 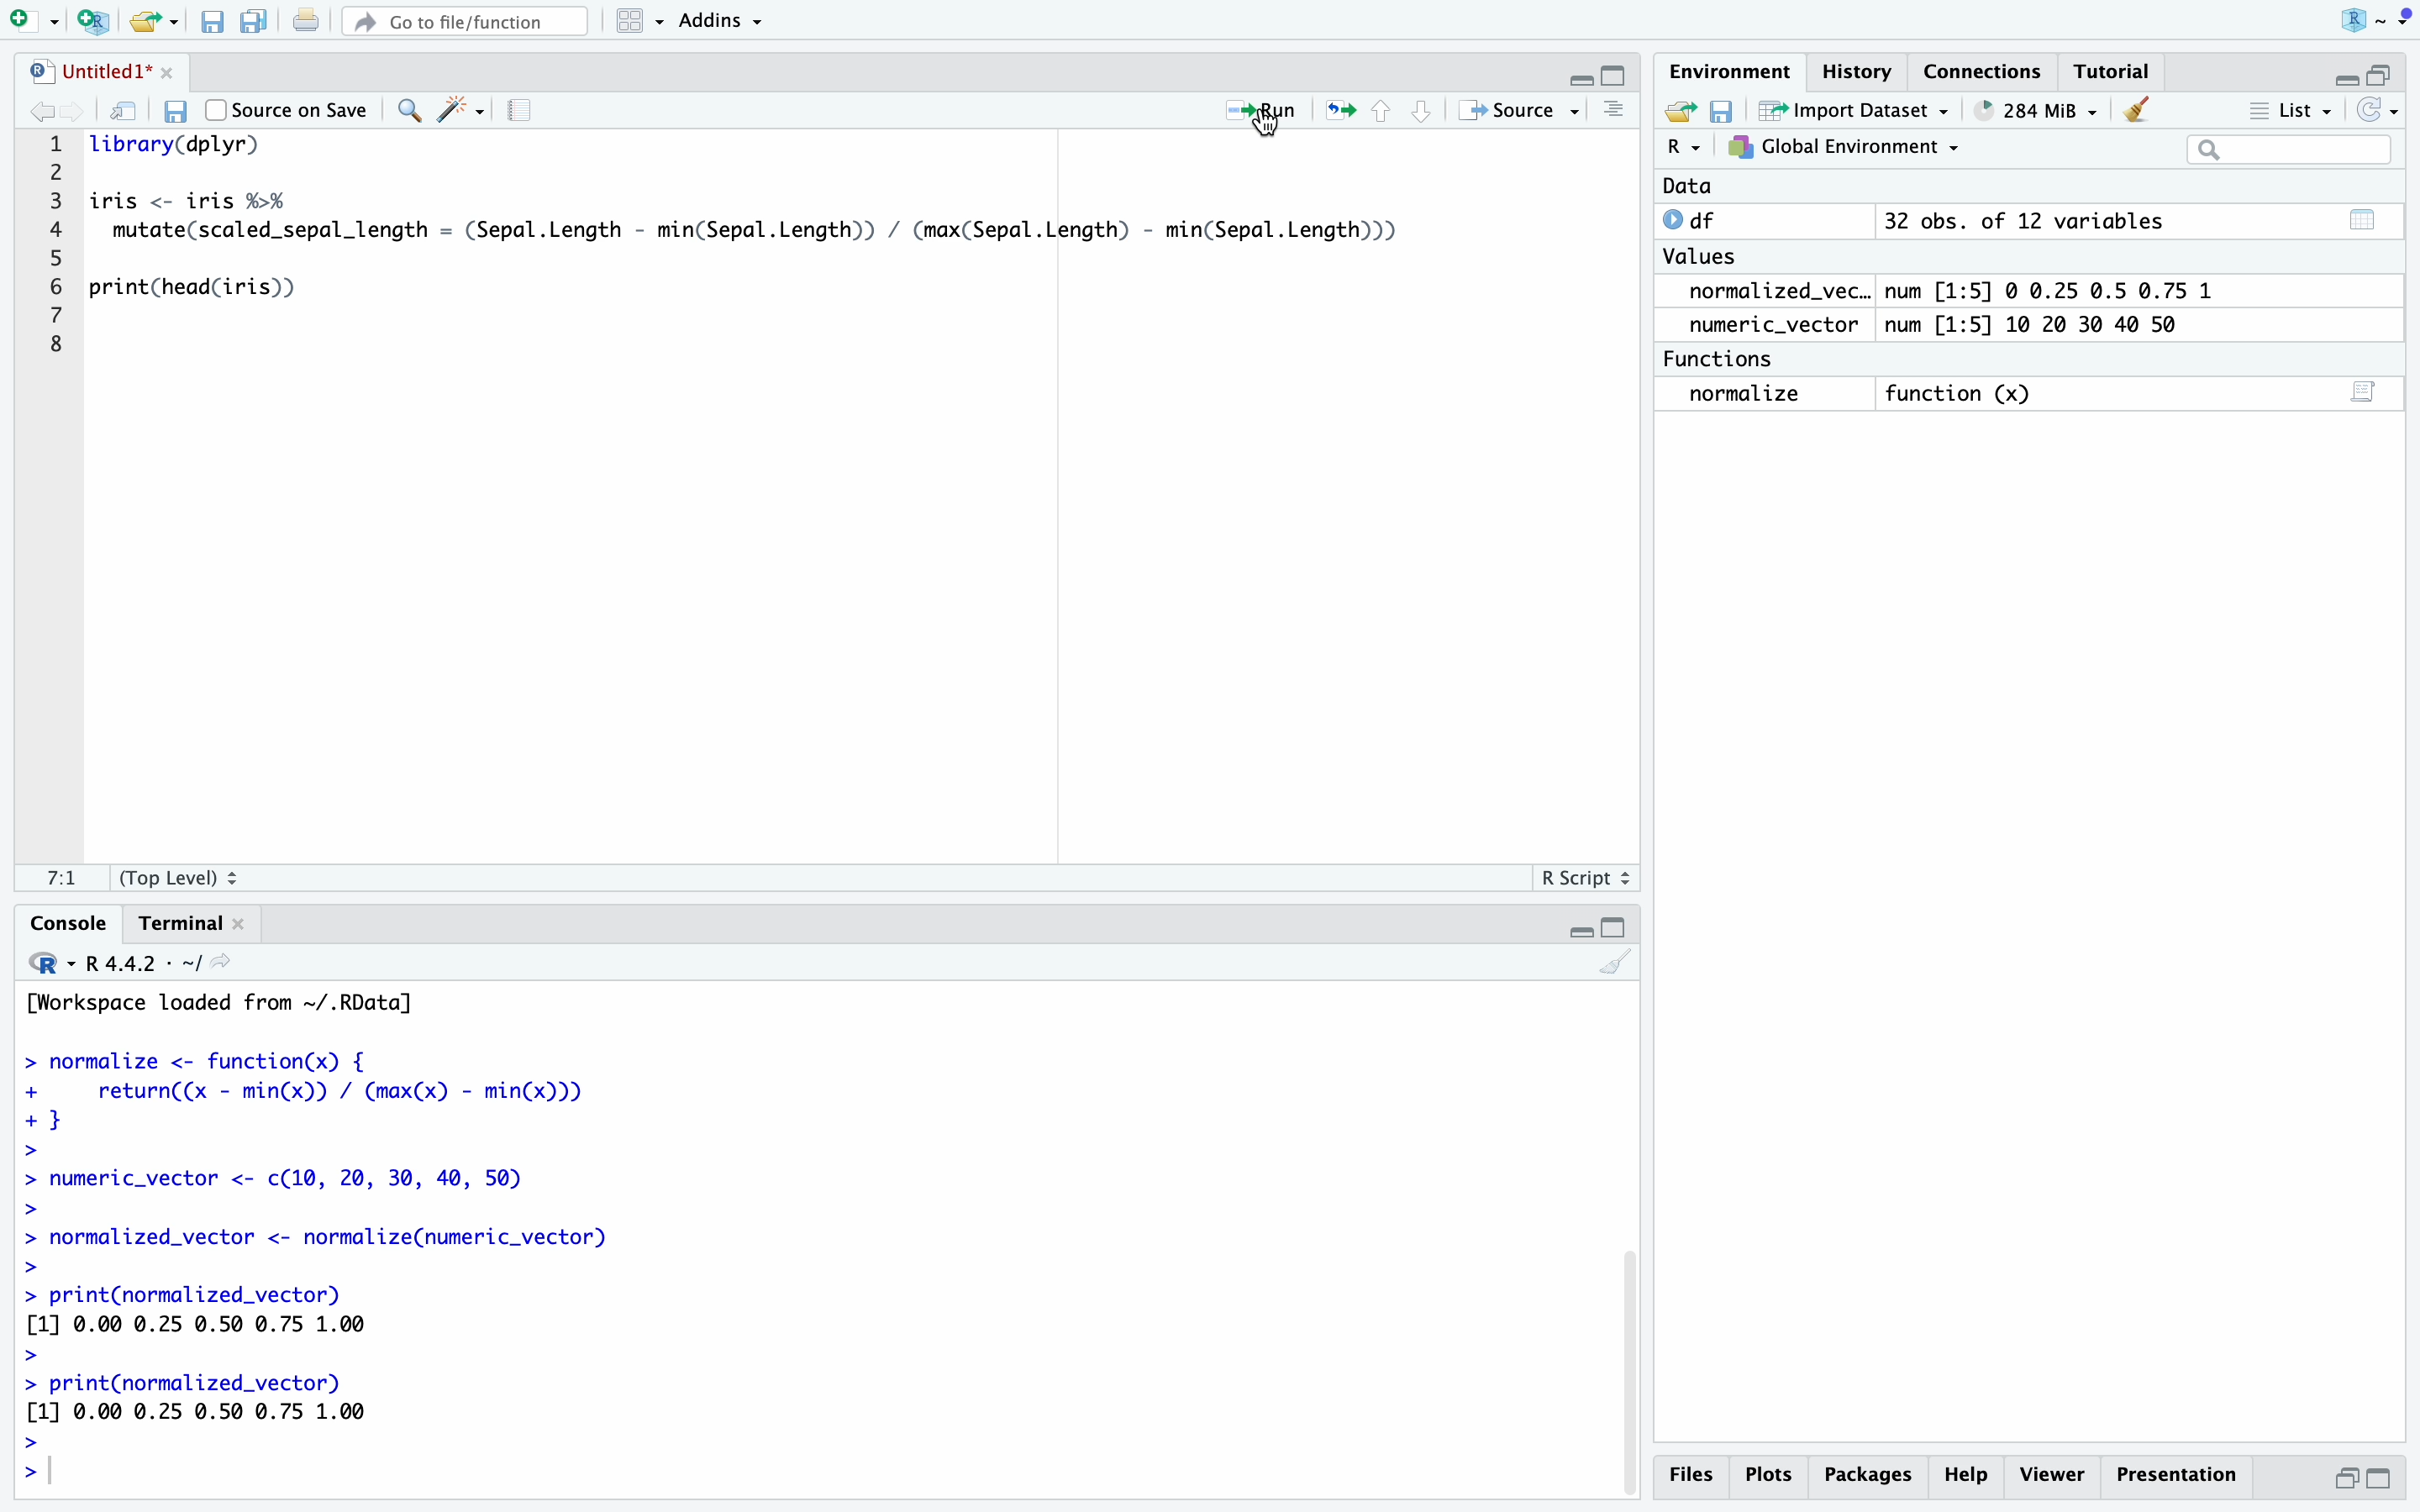 I want to click on Fullscreen, so click(x=1599, y=73).